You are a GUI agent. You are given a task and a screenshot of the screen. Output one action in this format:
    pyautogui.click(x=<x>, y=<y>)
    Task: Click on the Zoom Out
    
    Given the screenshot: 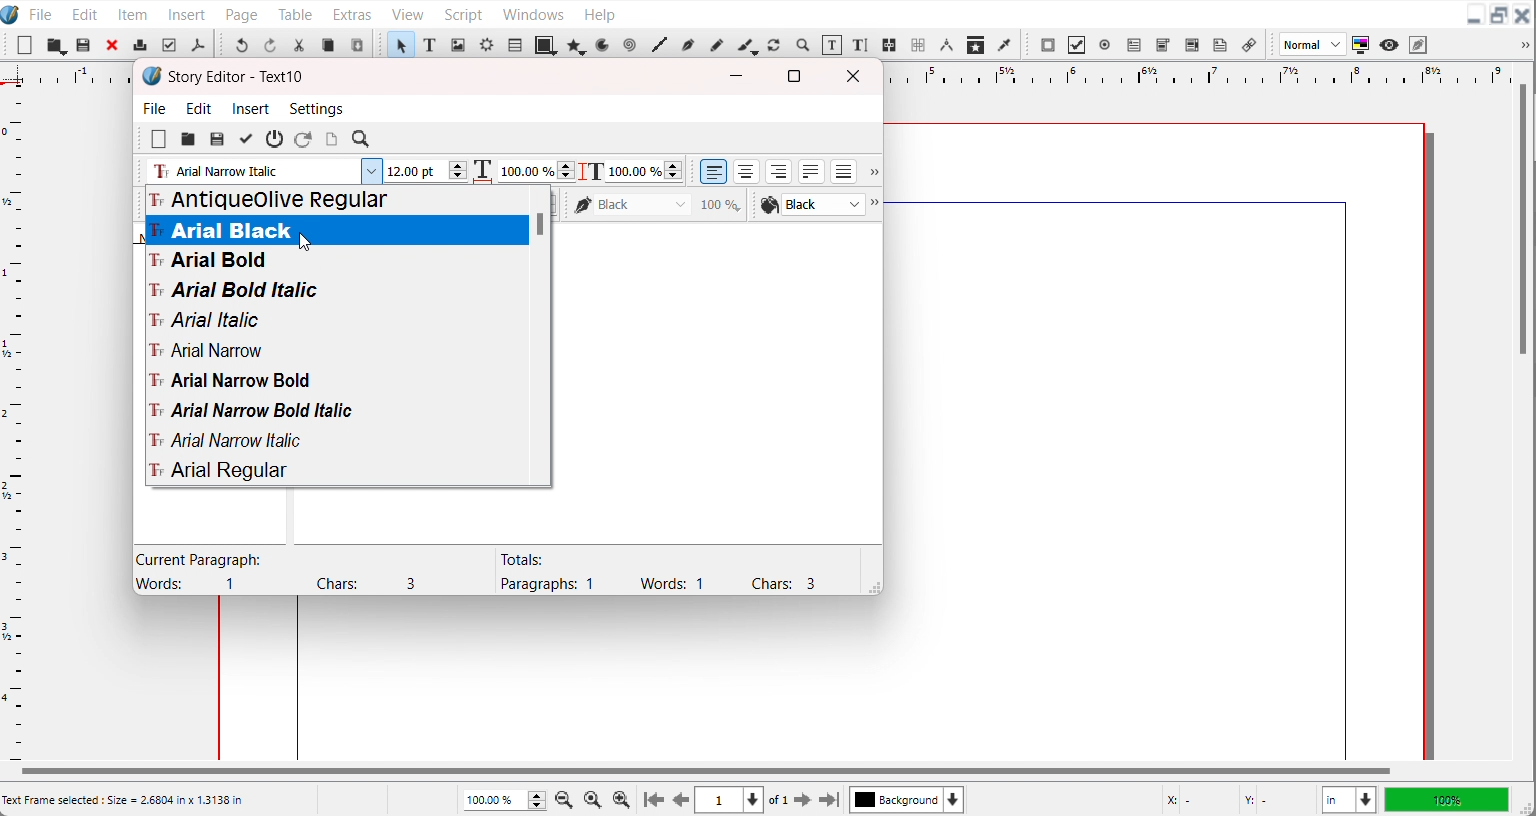 What is the action you would take?
    pyautogui.click(x=566, y=798)
    